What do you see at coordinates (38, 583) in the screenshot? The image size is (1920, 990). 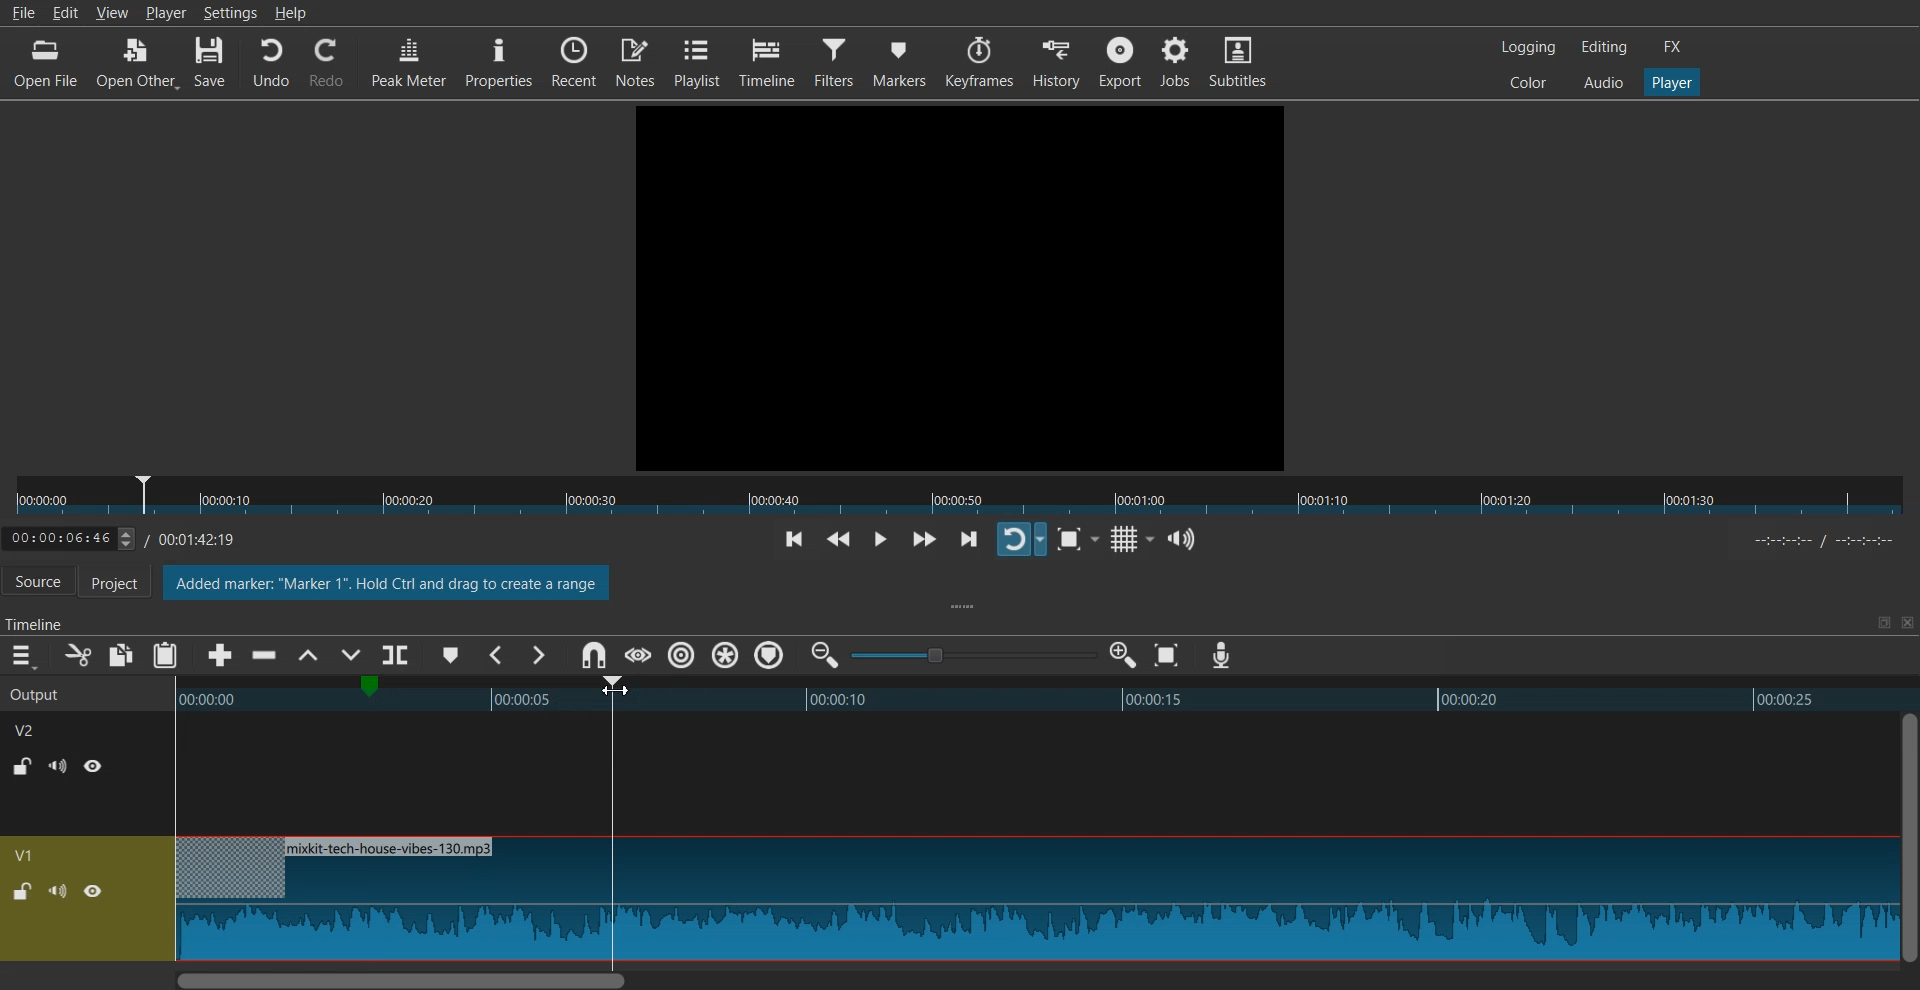 I see `Source` at bounding box center [38, 583].